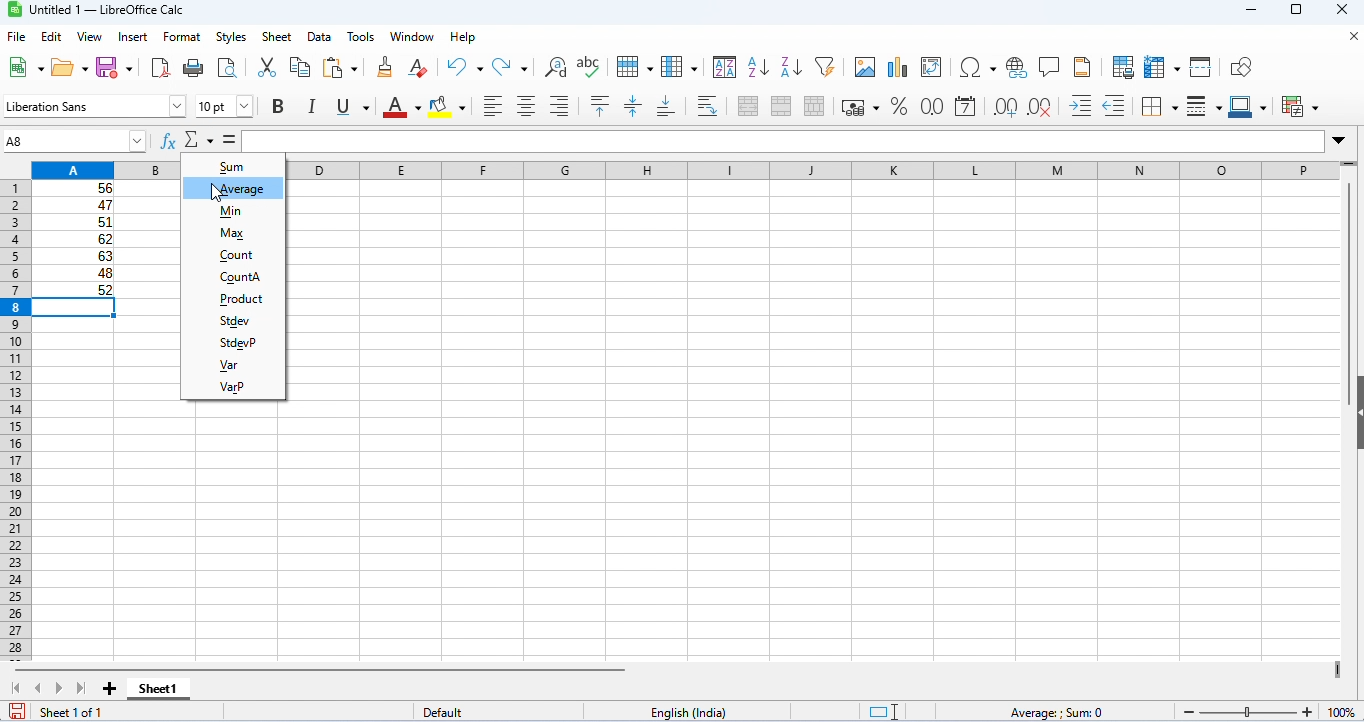  What do you see at coordinates (234, 188) in the screenshot?
I see `average` at bounding box center [234, 188].